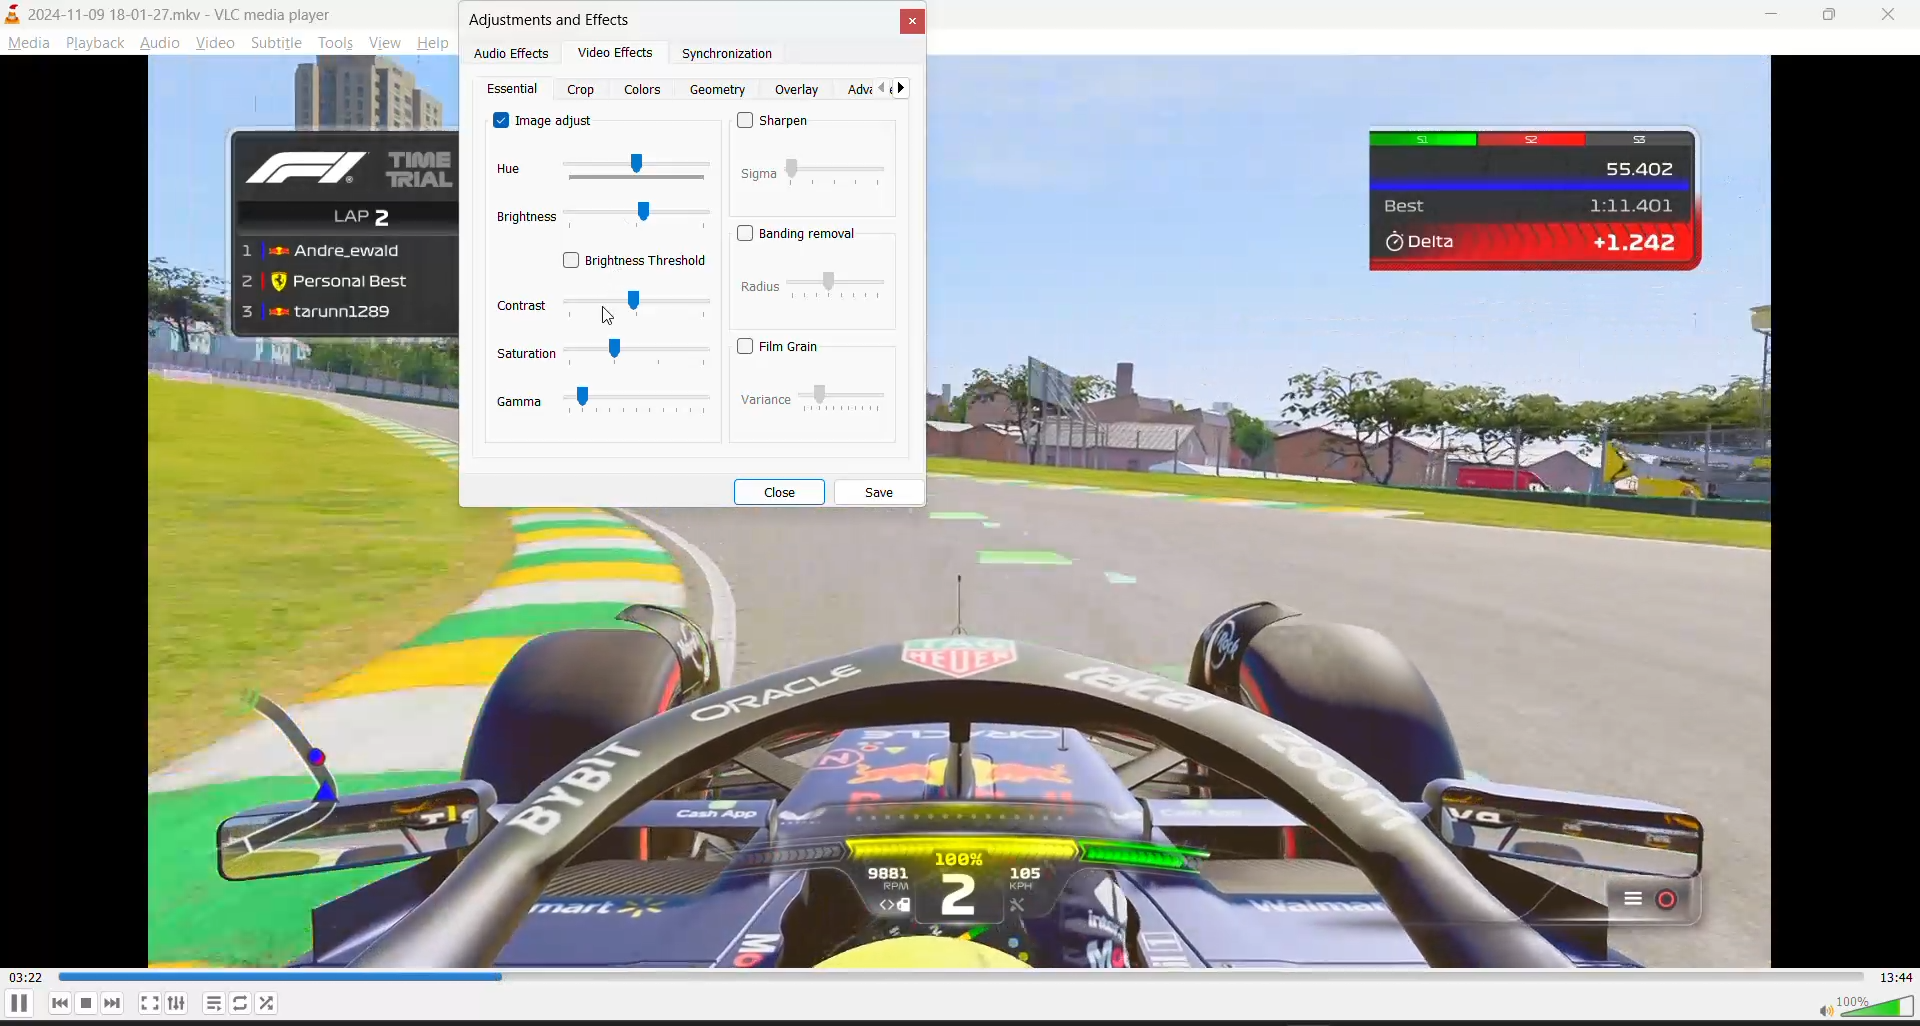 Image resolution: width=1920 pixels, height=1026 pixels. What do you see at coordinates (519, 402) in the screenshot?
I see `gamma` at bounding box center [519, 402].